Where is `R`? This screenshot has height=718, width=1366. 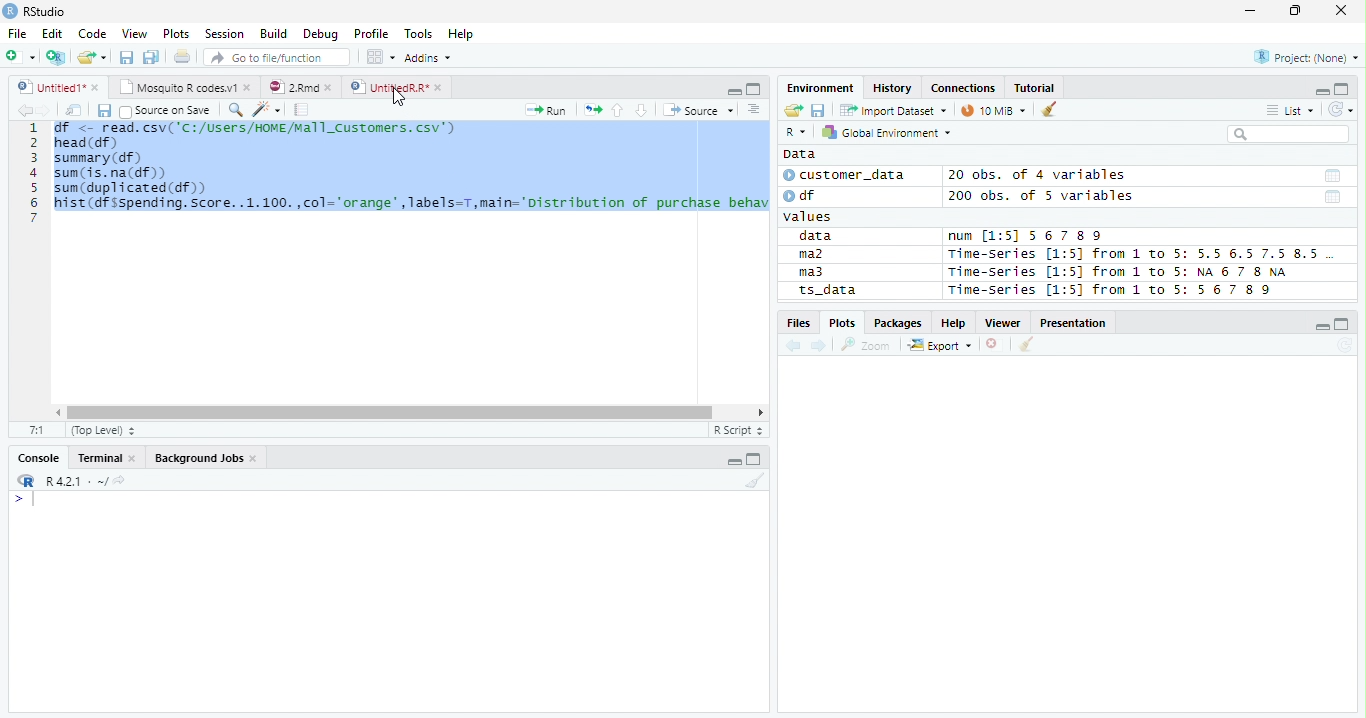
R is located at coordinates (24, 481).